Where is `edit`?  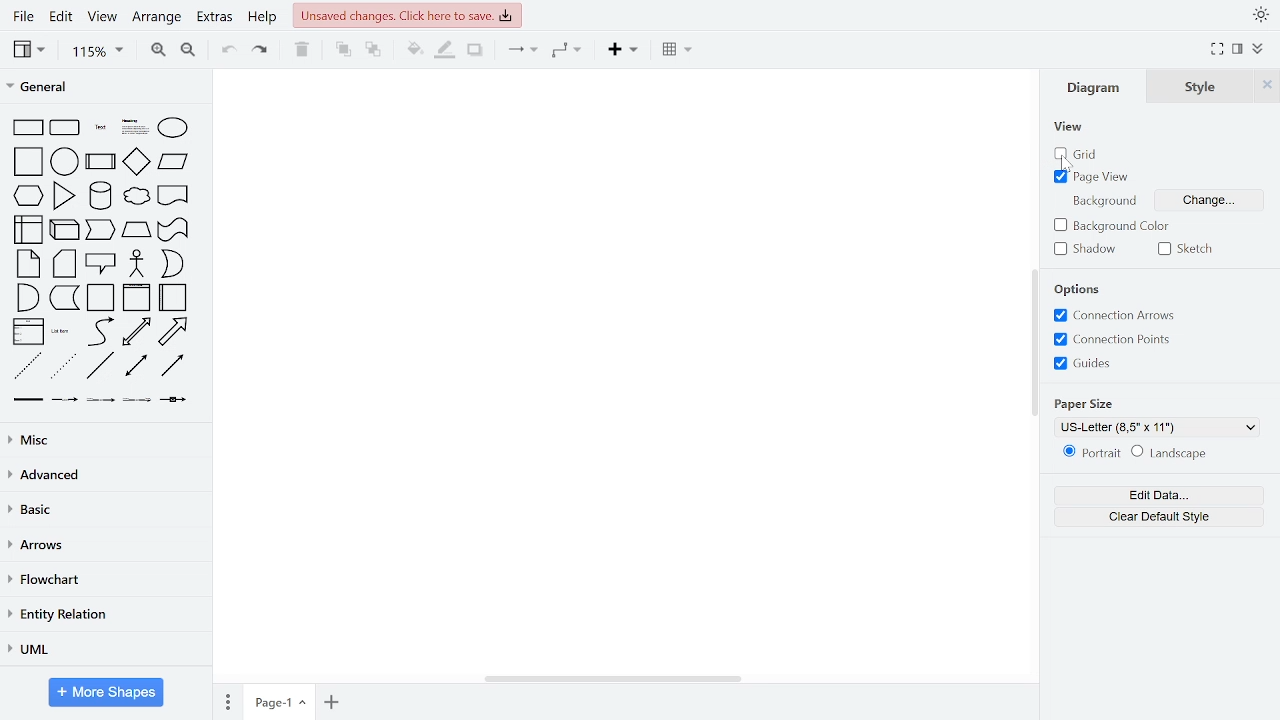 edit is located at coordinates (62, 17).